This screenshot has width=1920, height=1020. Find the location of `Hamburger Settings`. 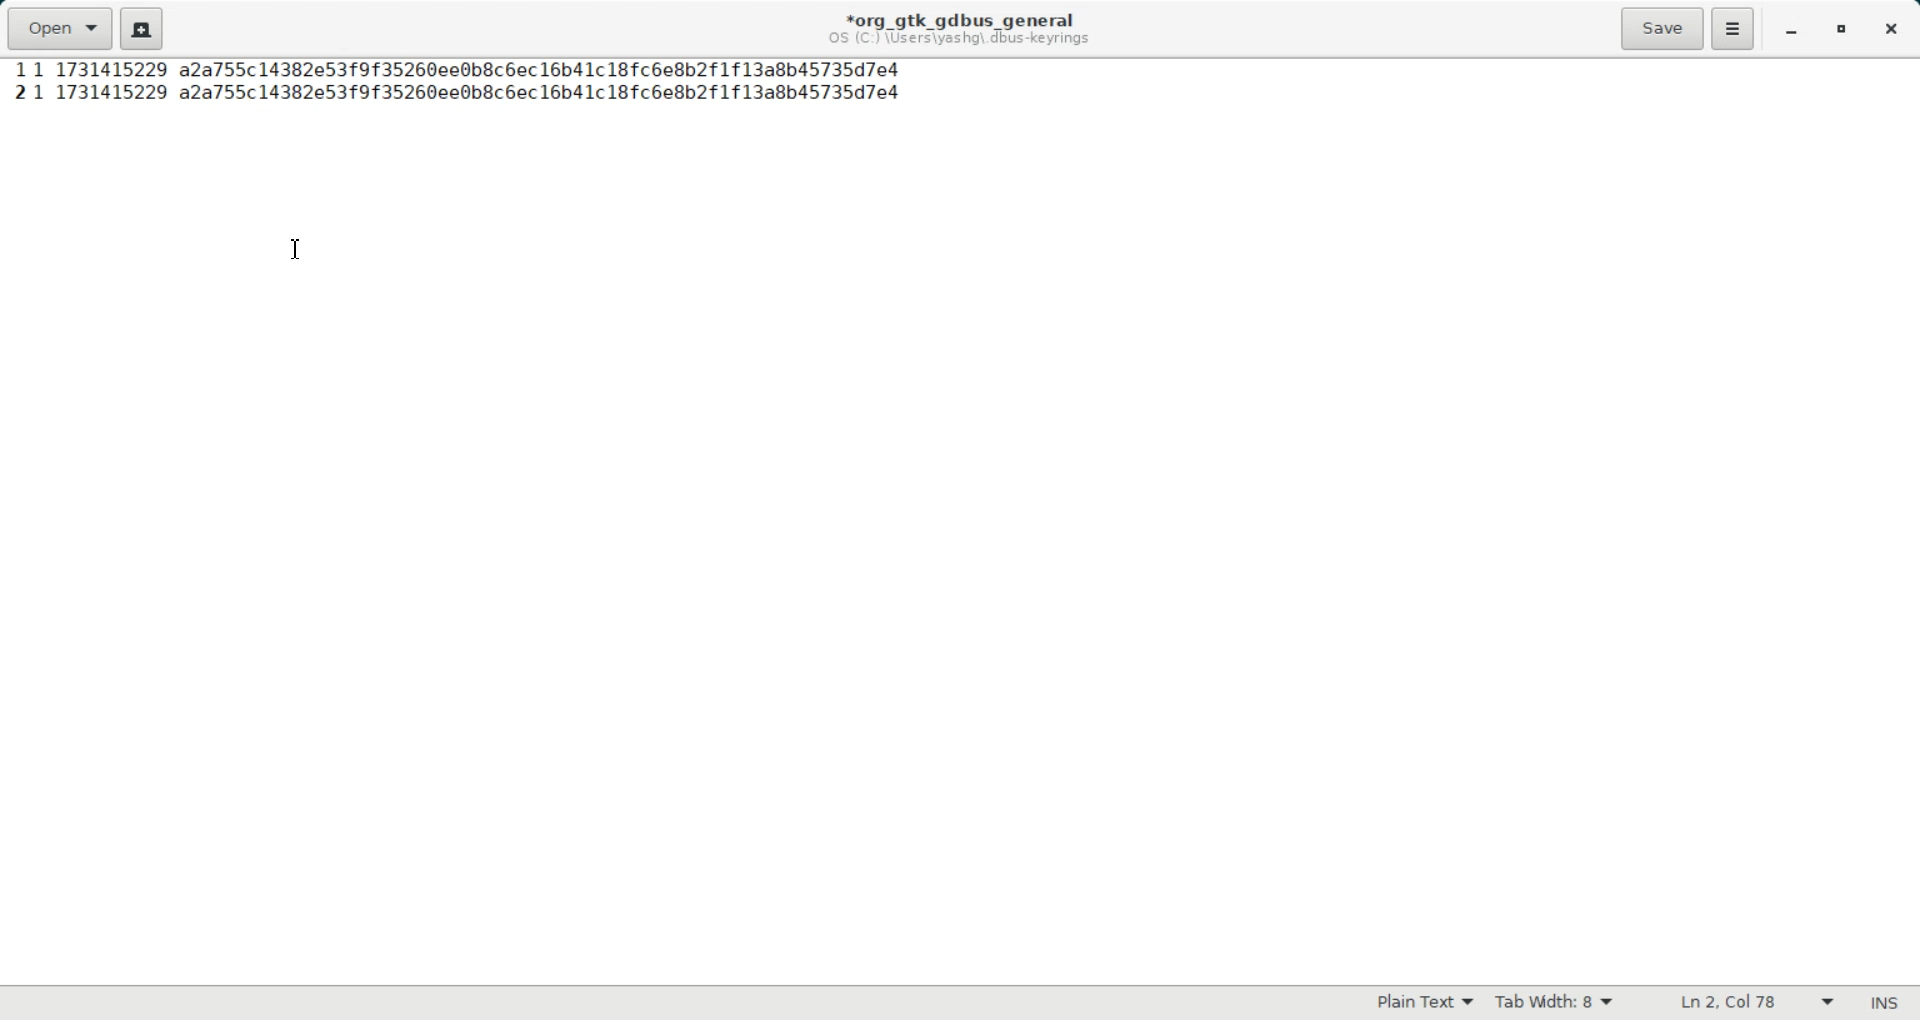

Hamburger Settings is located at coordinates (1733, 28).